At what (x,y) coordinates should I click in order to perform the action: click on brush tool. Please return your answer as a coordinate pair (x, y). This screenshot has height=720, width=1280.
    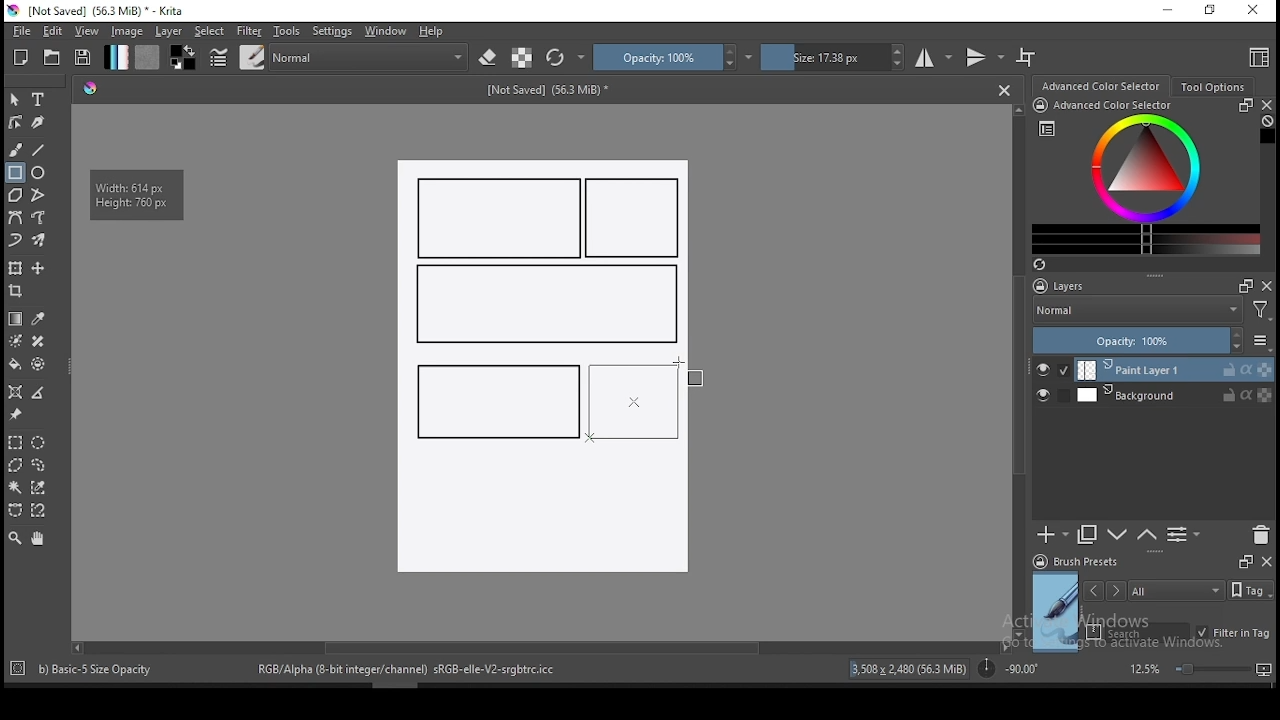
    Looking at the image, I should click on (17, 149).